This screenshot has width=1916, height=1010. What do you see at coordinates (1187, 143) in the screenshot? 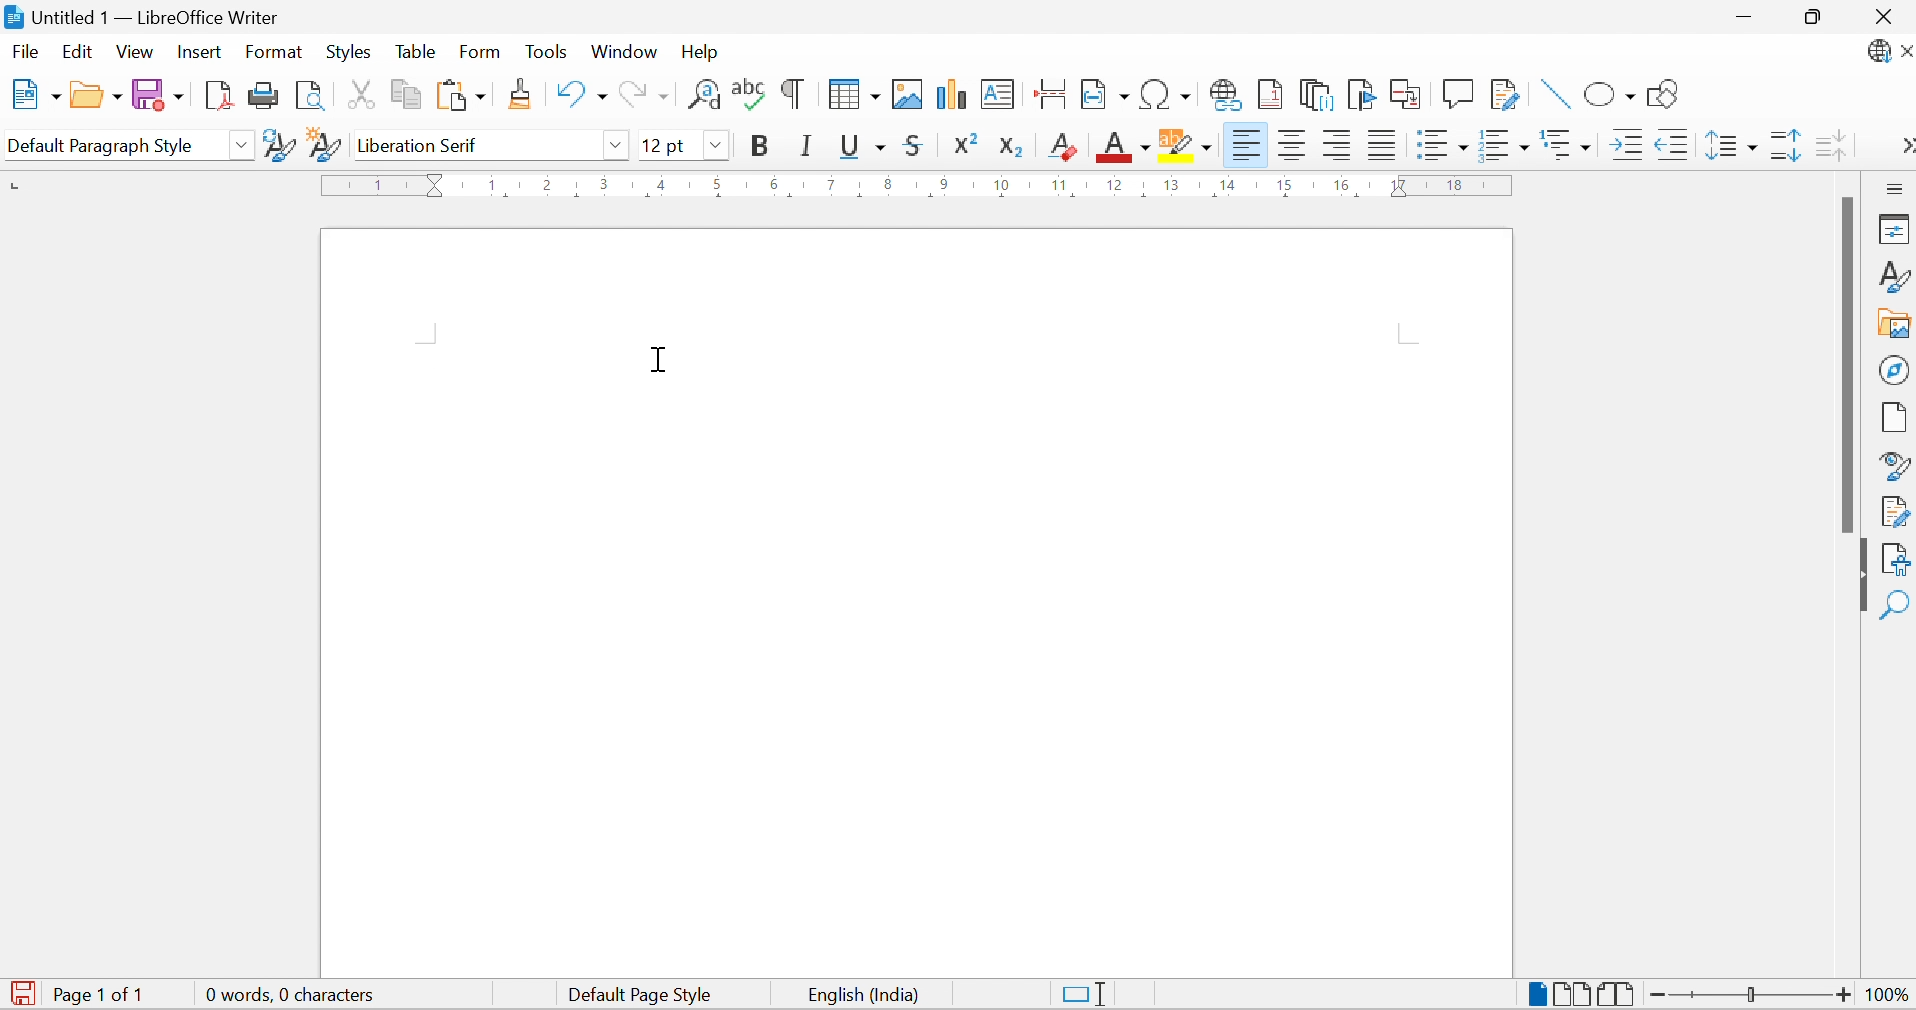
I see `Character Highlighting Color` at bounding box center [1187, 143].